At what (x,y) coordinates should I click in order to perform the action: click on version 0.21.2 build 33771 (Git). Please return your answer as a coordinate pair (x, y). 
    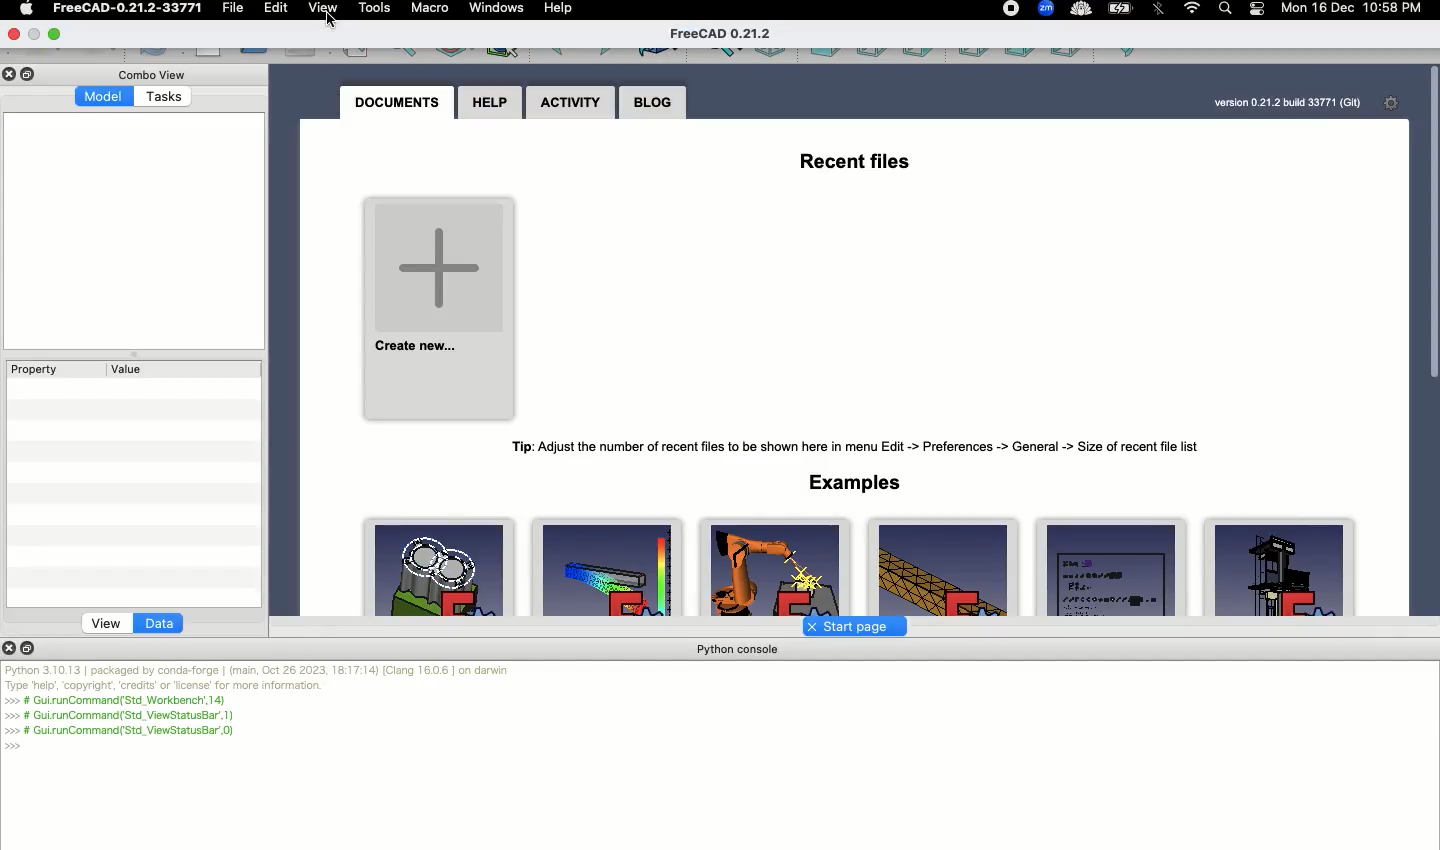
    Looking at the image, I should click on (1287, 103).